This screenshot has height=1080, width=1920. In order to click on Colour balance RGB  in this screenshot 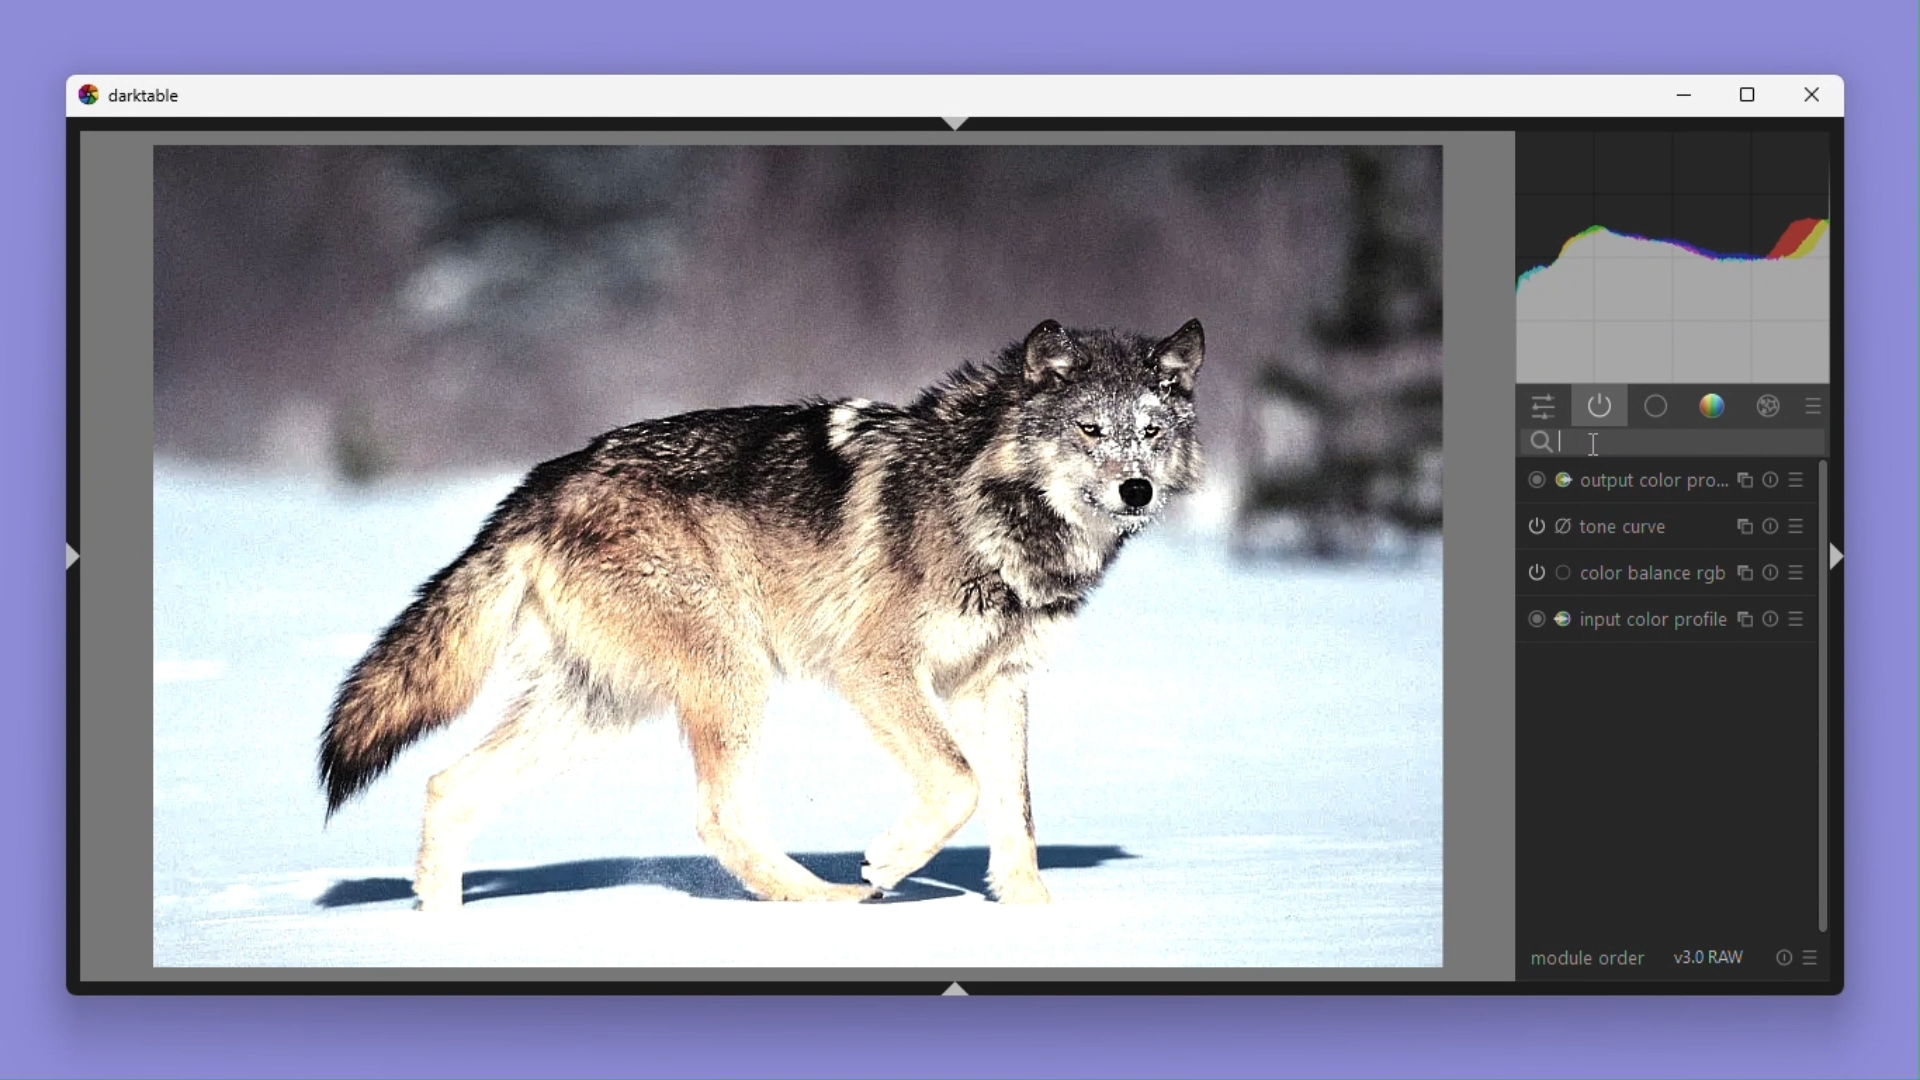, I will do `click(1622, 572)`.